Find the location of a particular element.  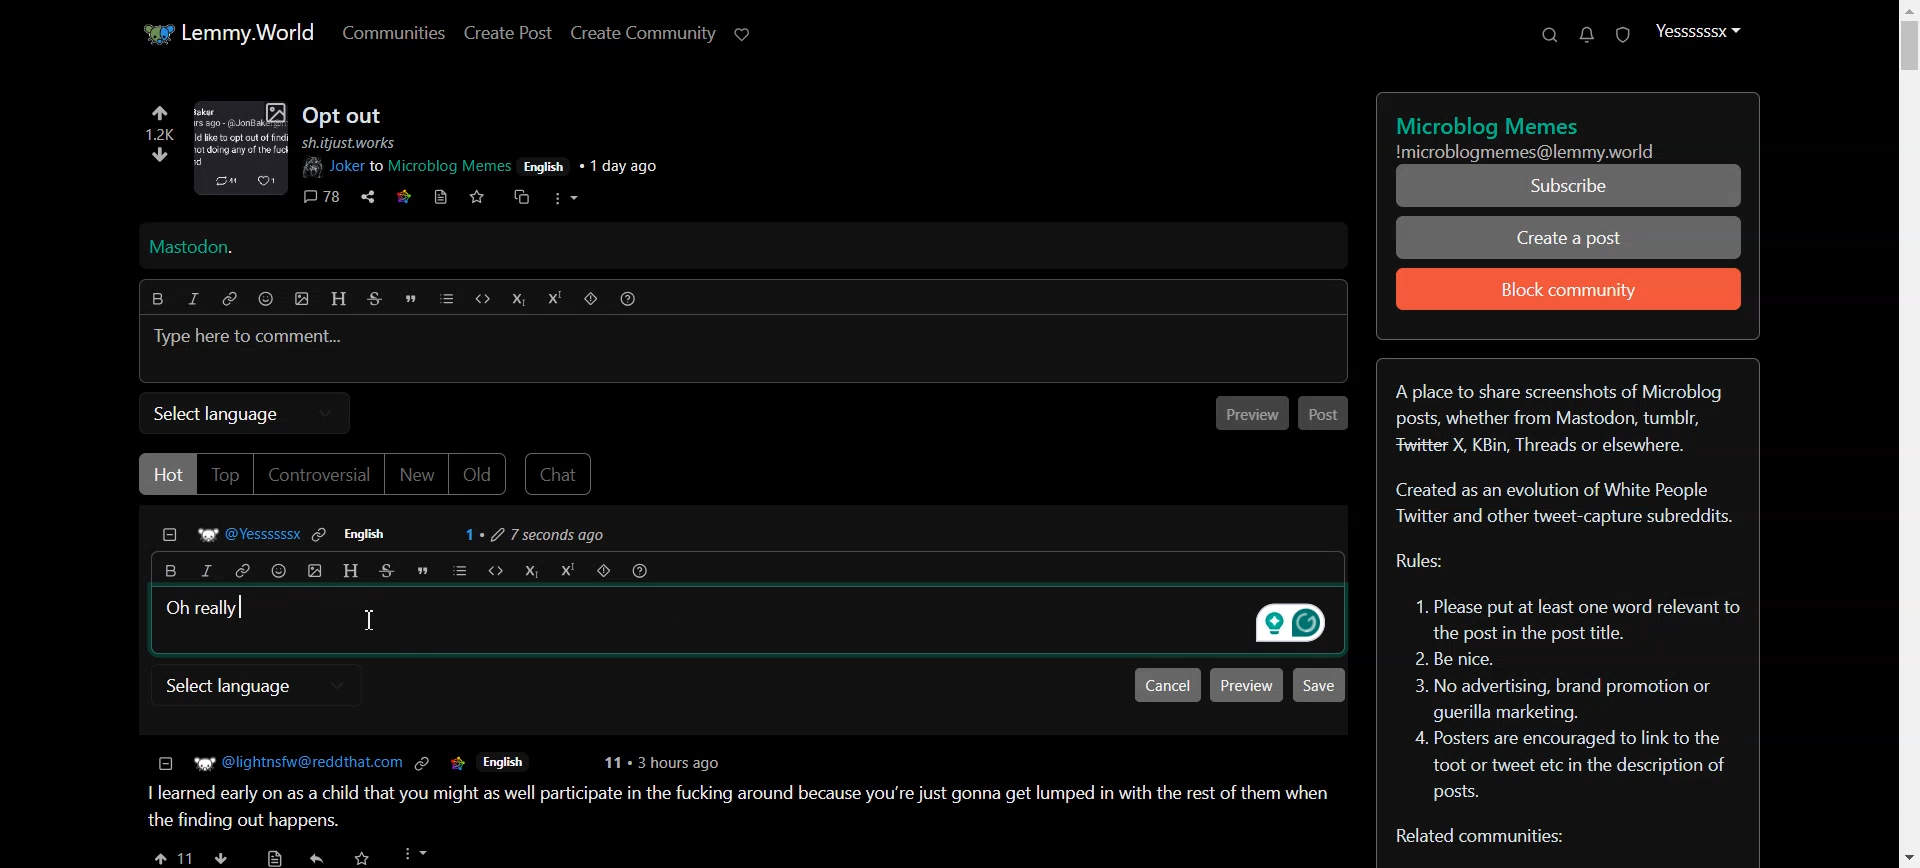

Top is located at coordinates (225, 475).